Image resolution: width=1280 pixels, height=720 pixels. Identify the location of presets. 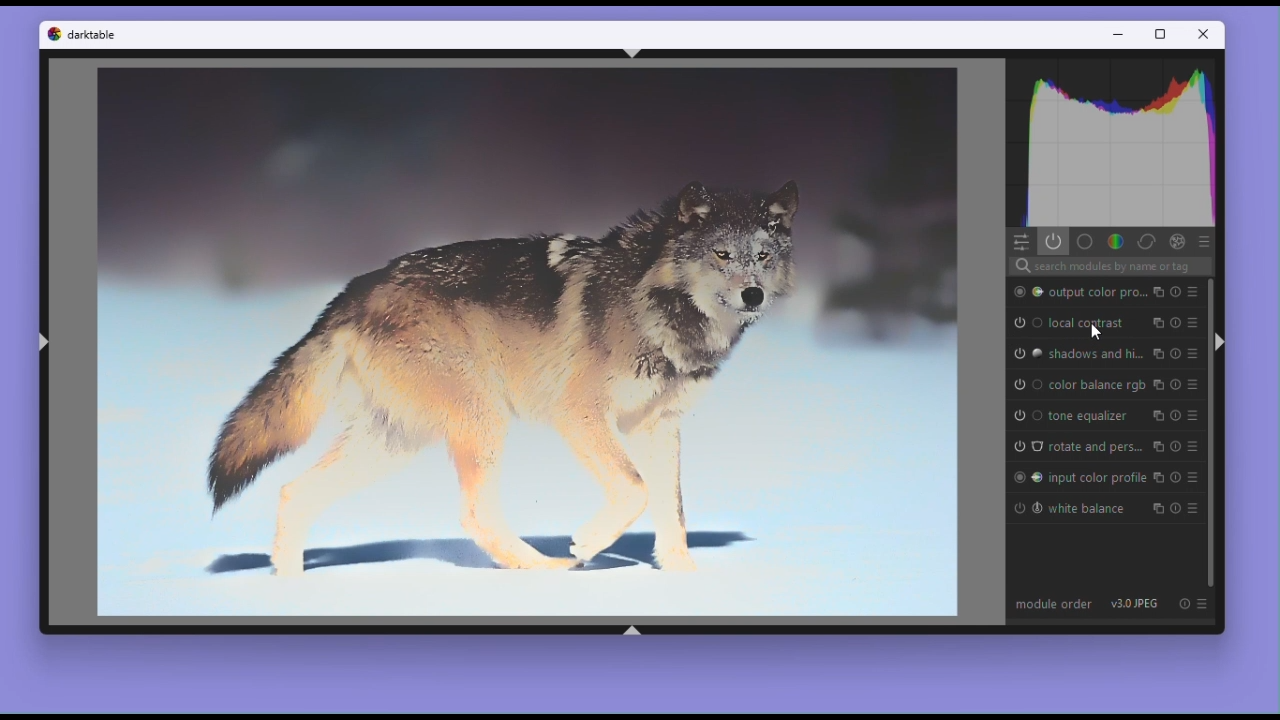
(1193, 289).